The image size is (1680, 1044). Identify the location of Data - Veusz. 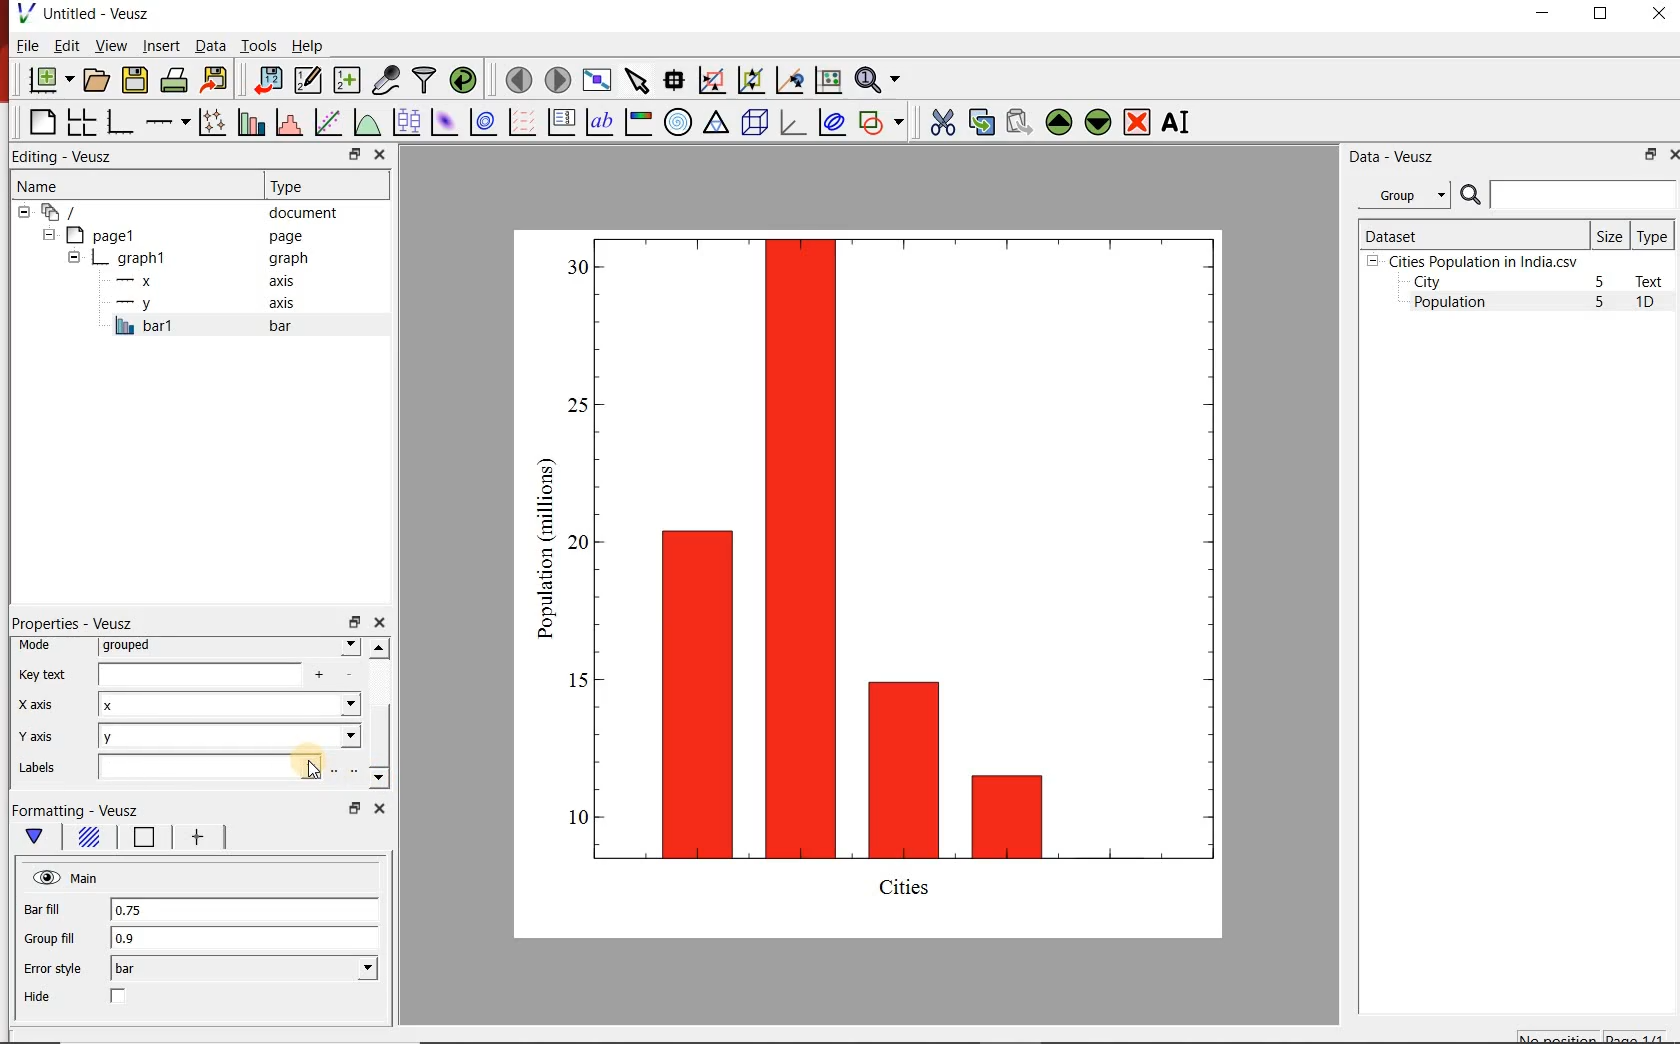
(1388, 156).